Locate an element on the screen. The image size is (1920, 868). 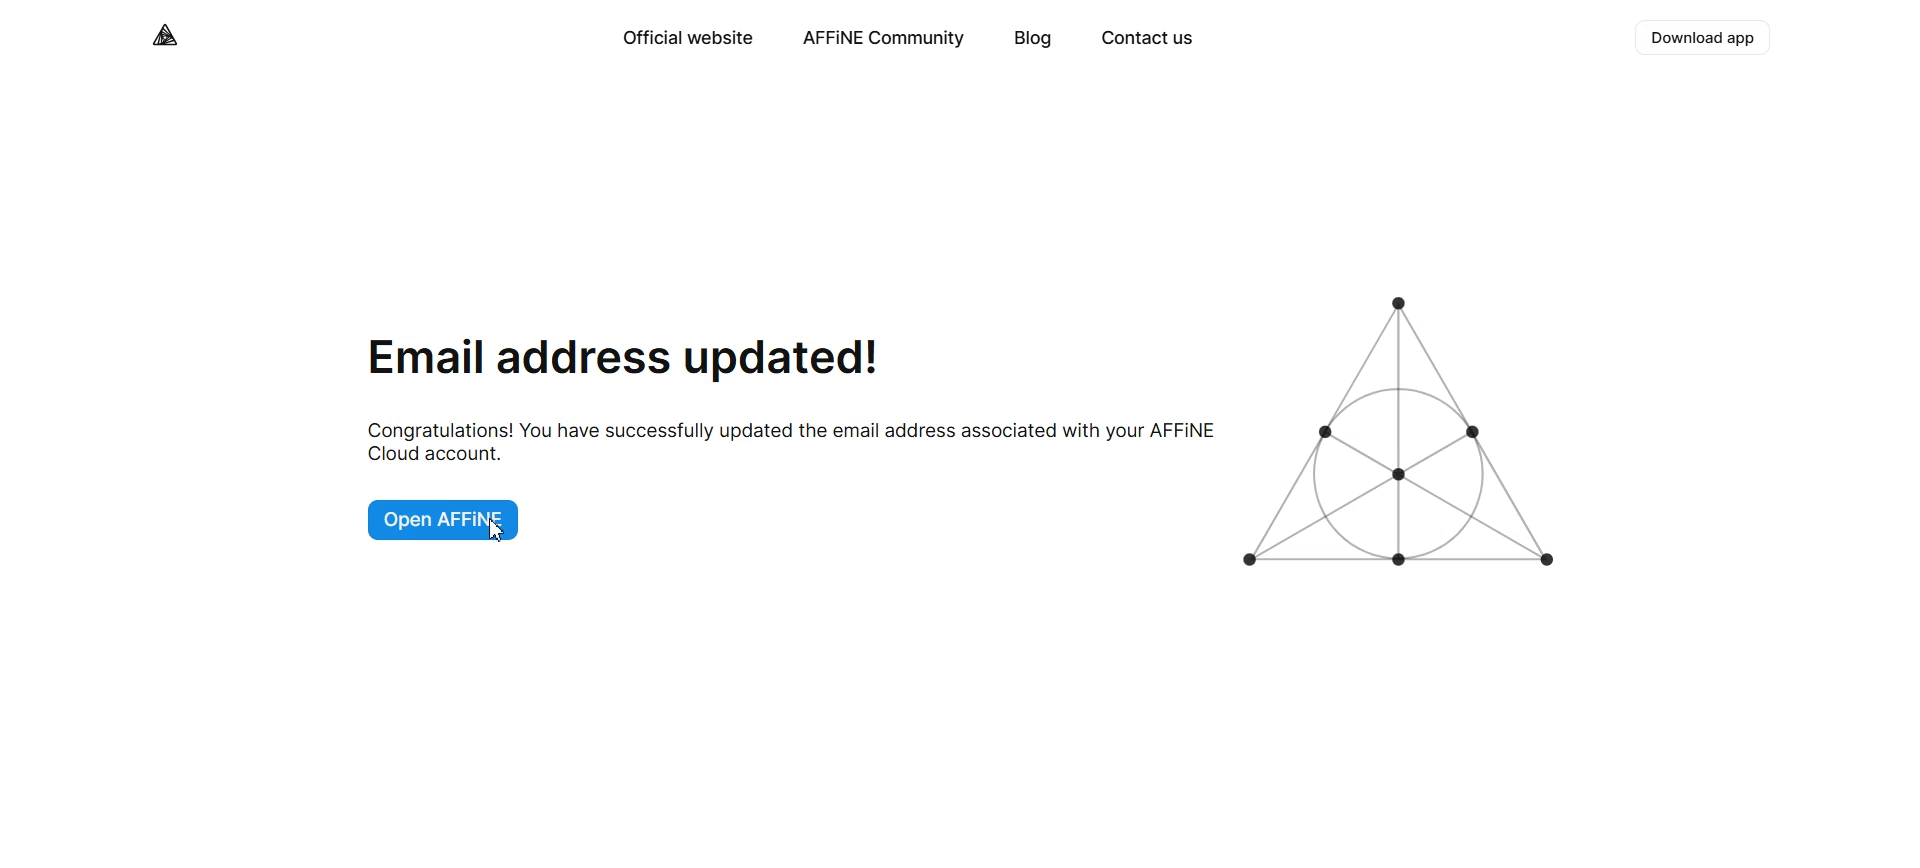
Logo is located at coordinates (167, 35).